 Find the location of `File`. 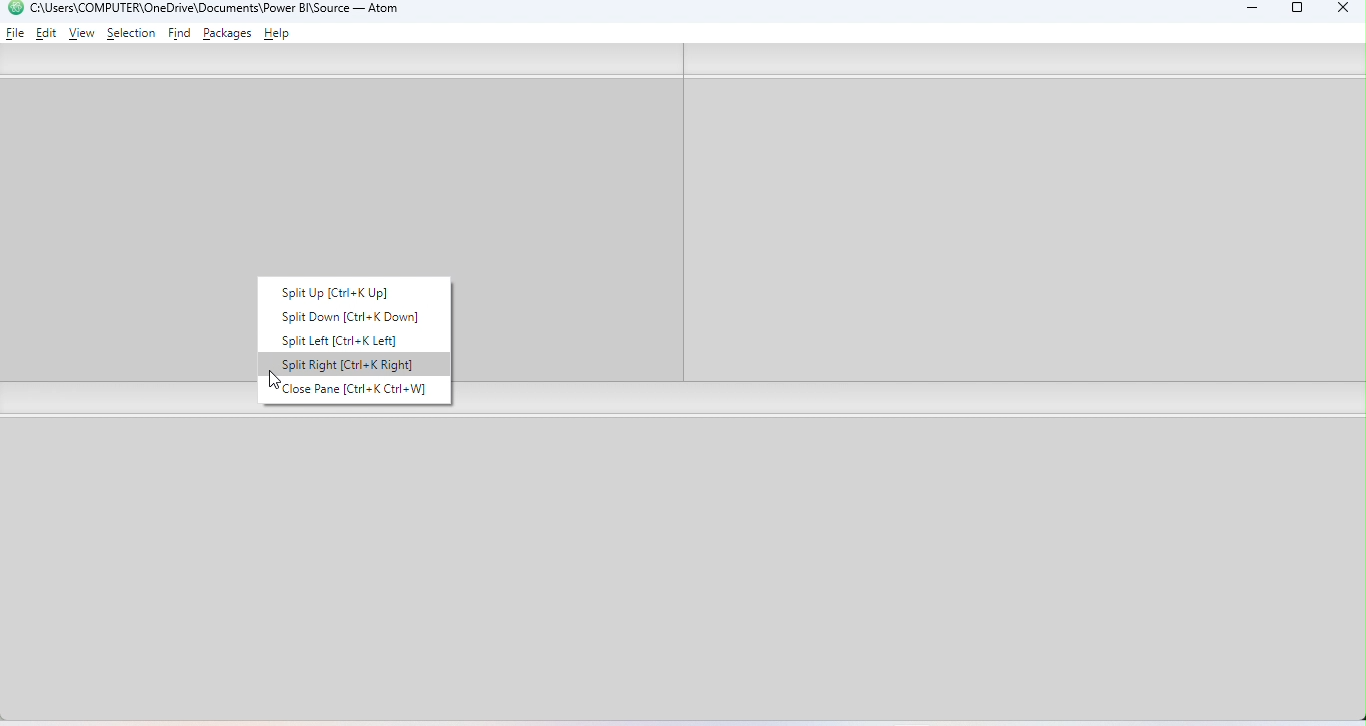

File is located at coordinates (16, 32).